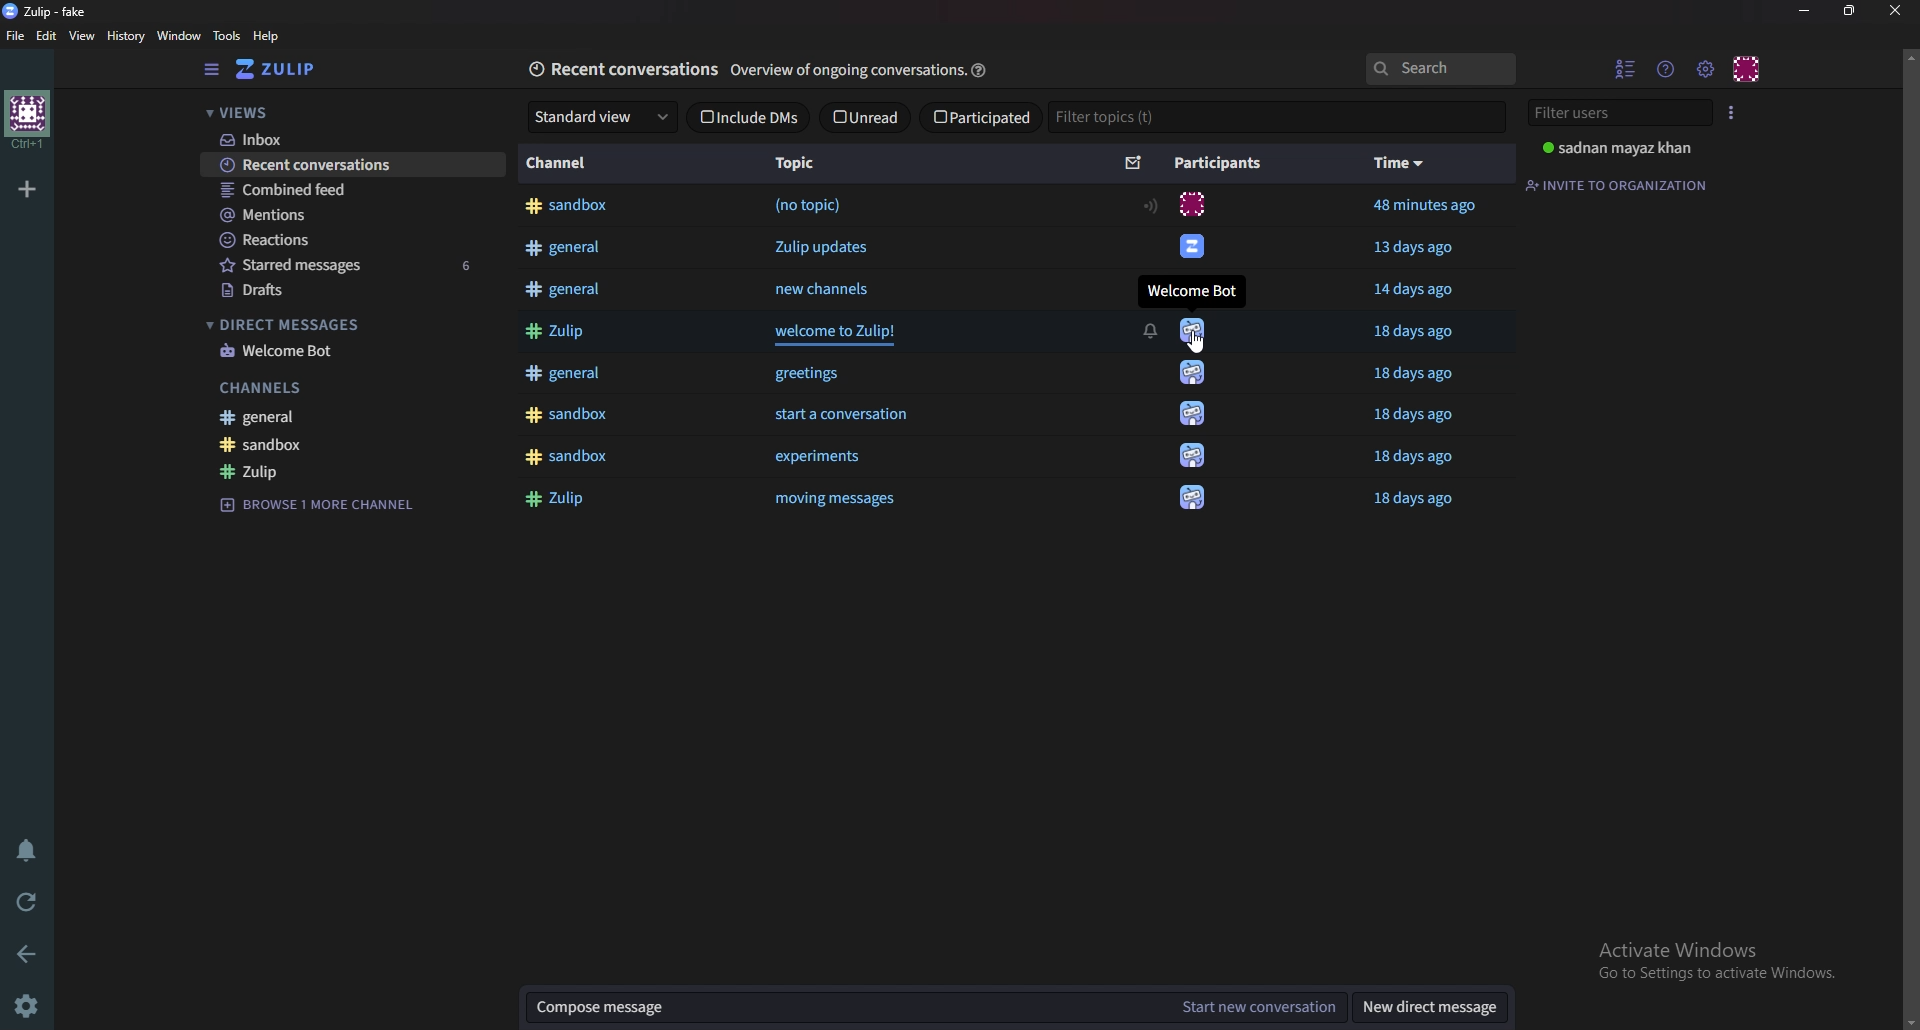 Image resolution: width=1920 pixels, height=1030 pixels. I want to click on , so click(556, 331).